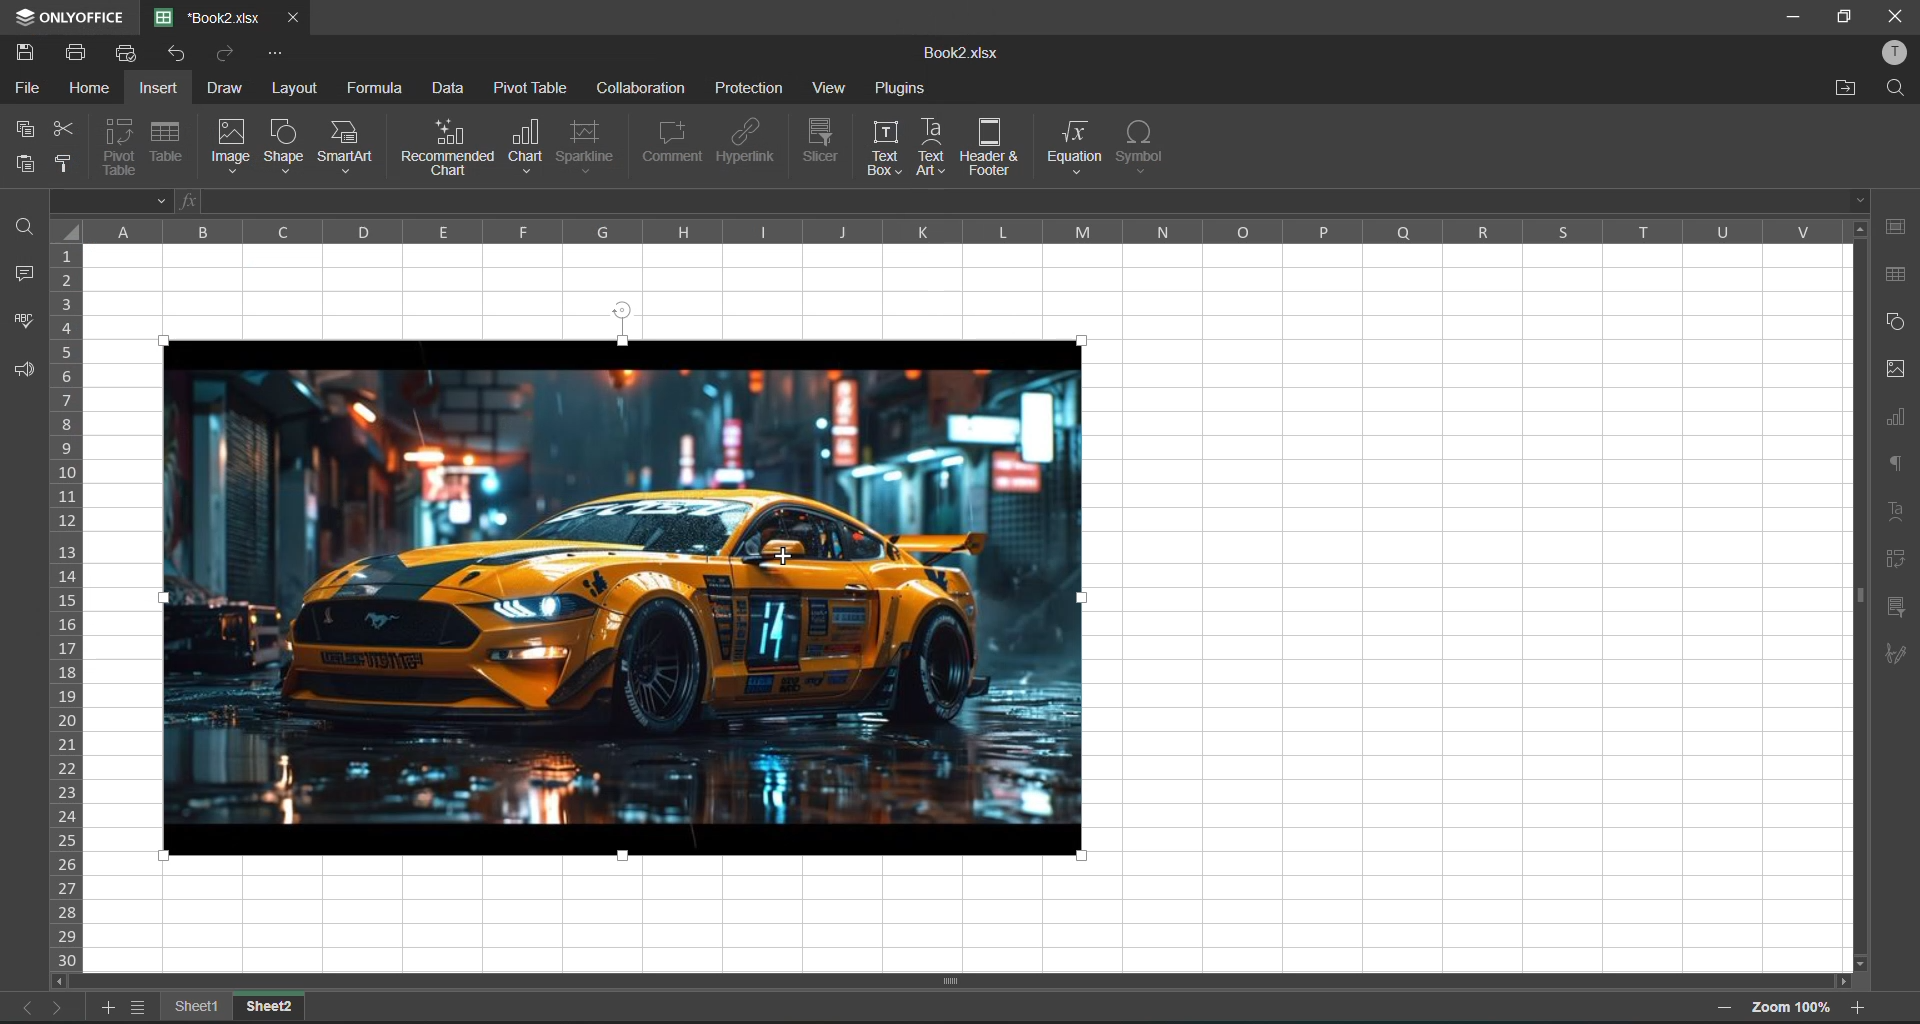 The width and height of the screenshot is (1920, 1024). I want to click on ONLY OFFICE, so click(67, 15).